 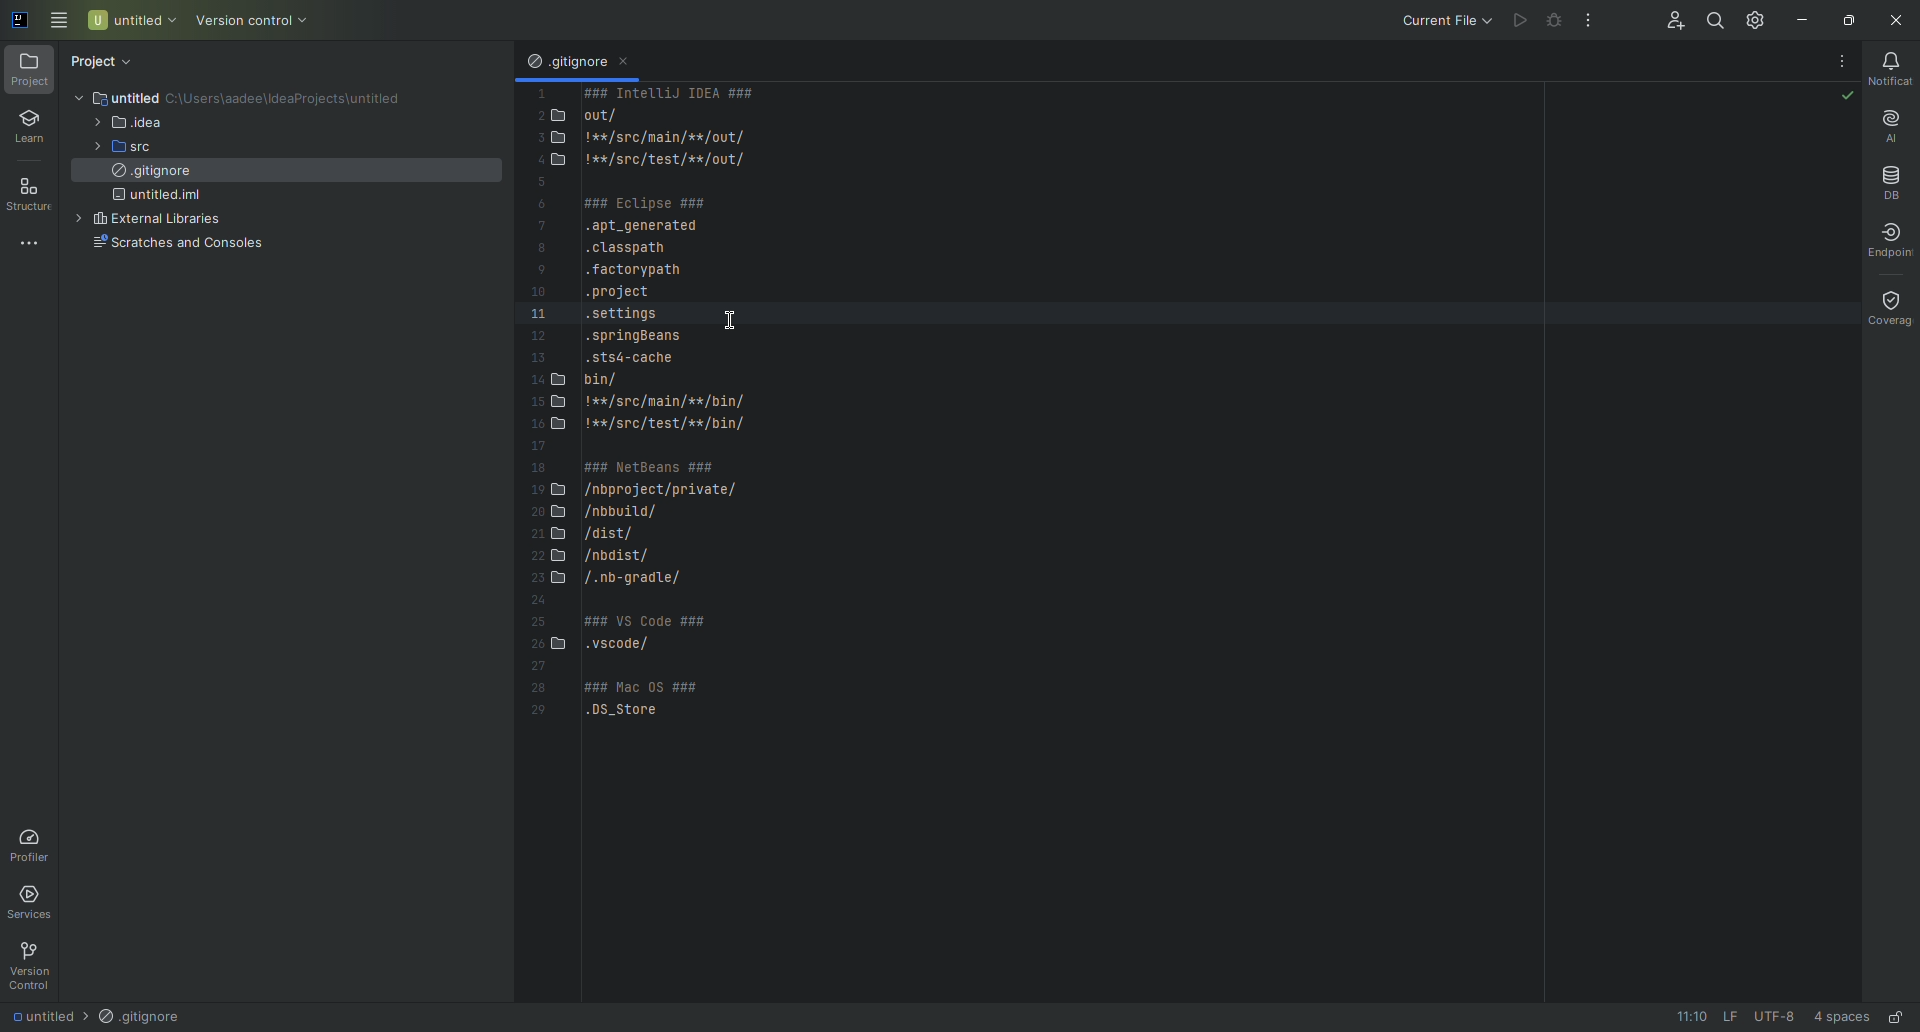 I want to click on Play, so click(x=1515, y=17).